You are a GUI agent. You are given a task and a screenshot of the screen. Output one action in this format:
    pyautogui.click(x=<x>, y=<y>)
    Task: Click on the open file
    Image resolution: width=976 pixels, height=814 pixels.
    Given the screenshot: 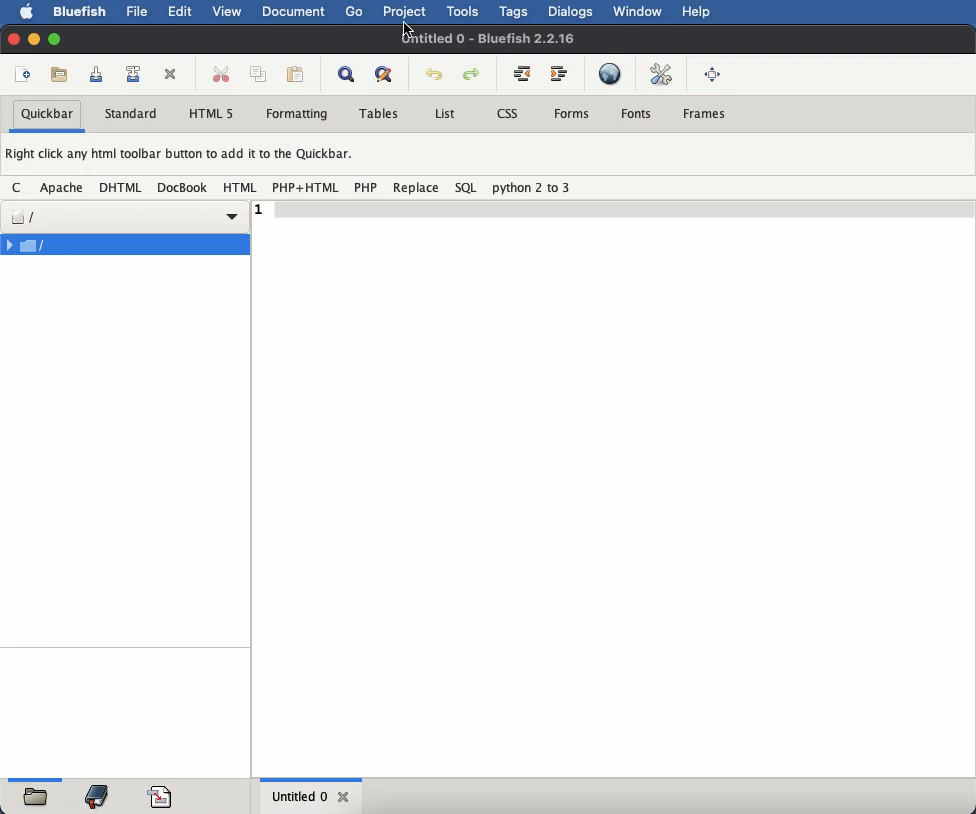 What is the action you would take?
    pyautogui.click(x=62, y=75)
    